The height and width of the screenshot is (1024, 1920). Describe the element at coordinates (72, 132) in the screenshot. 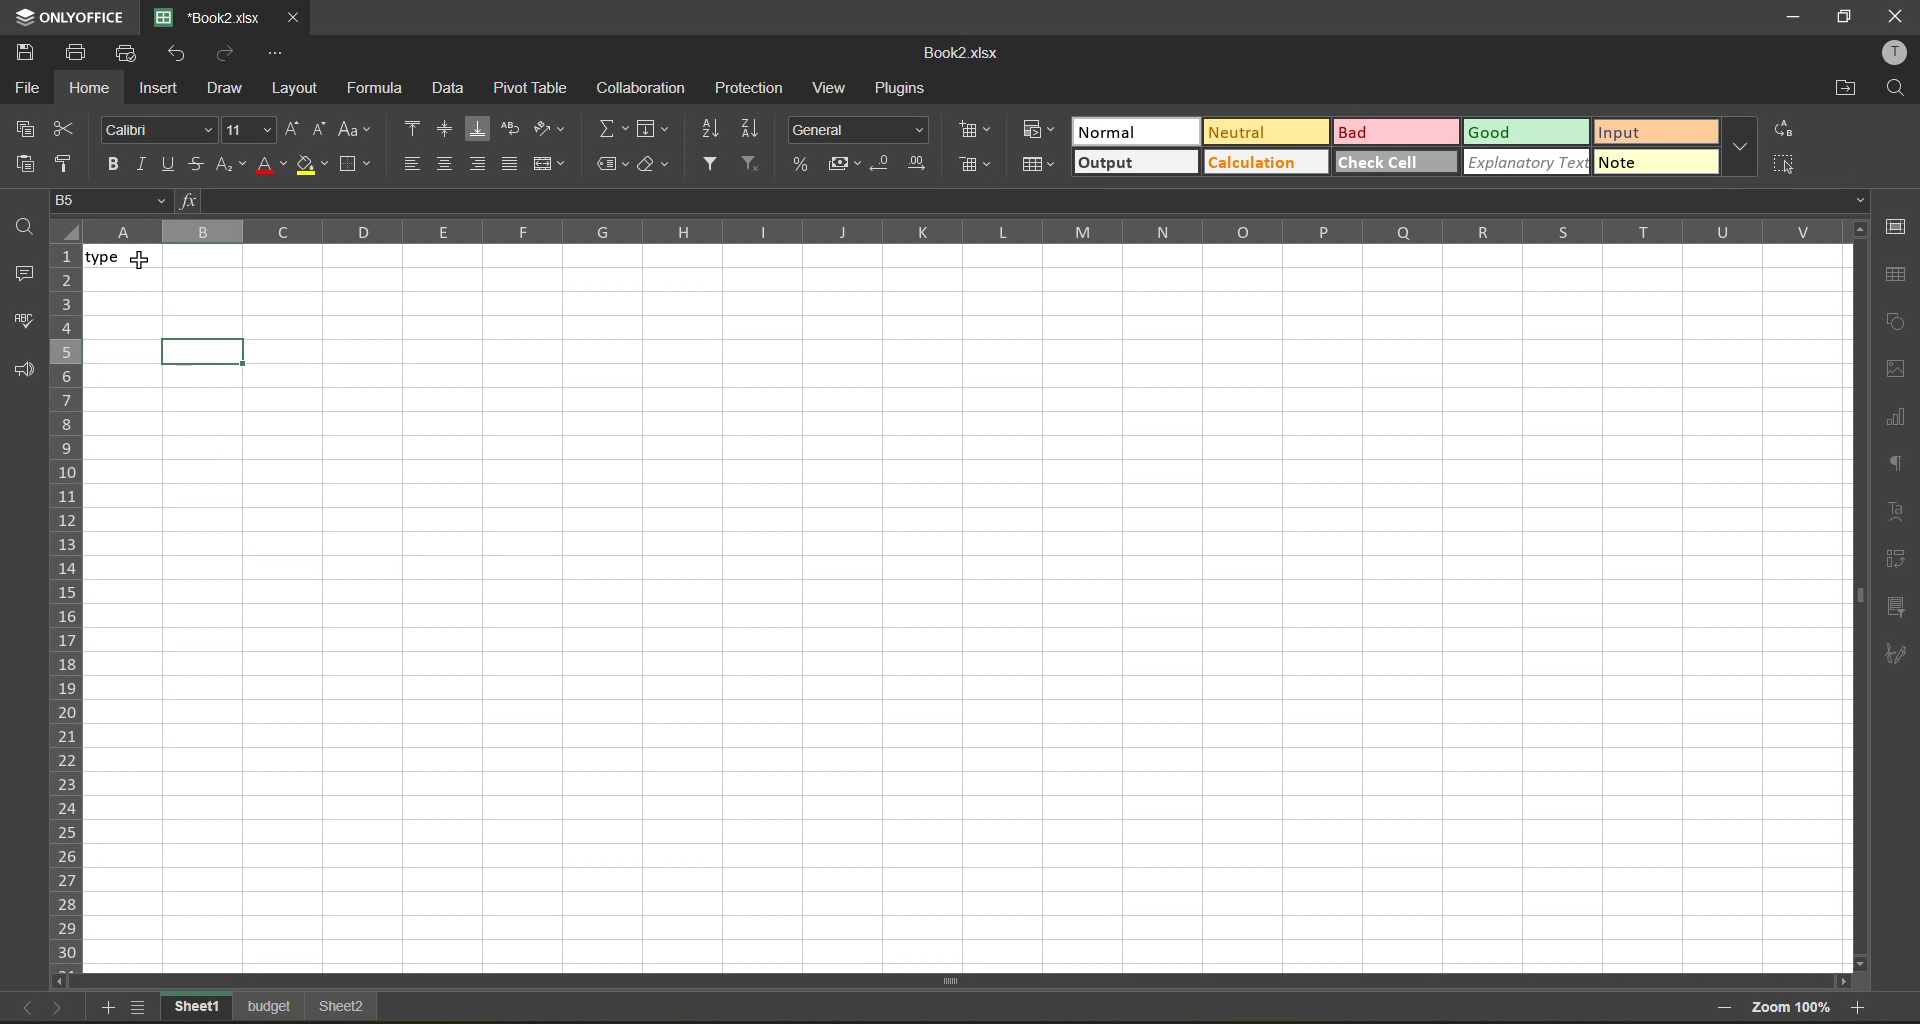

I see `cut` at that location.